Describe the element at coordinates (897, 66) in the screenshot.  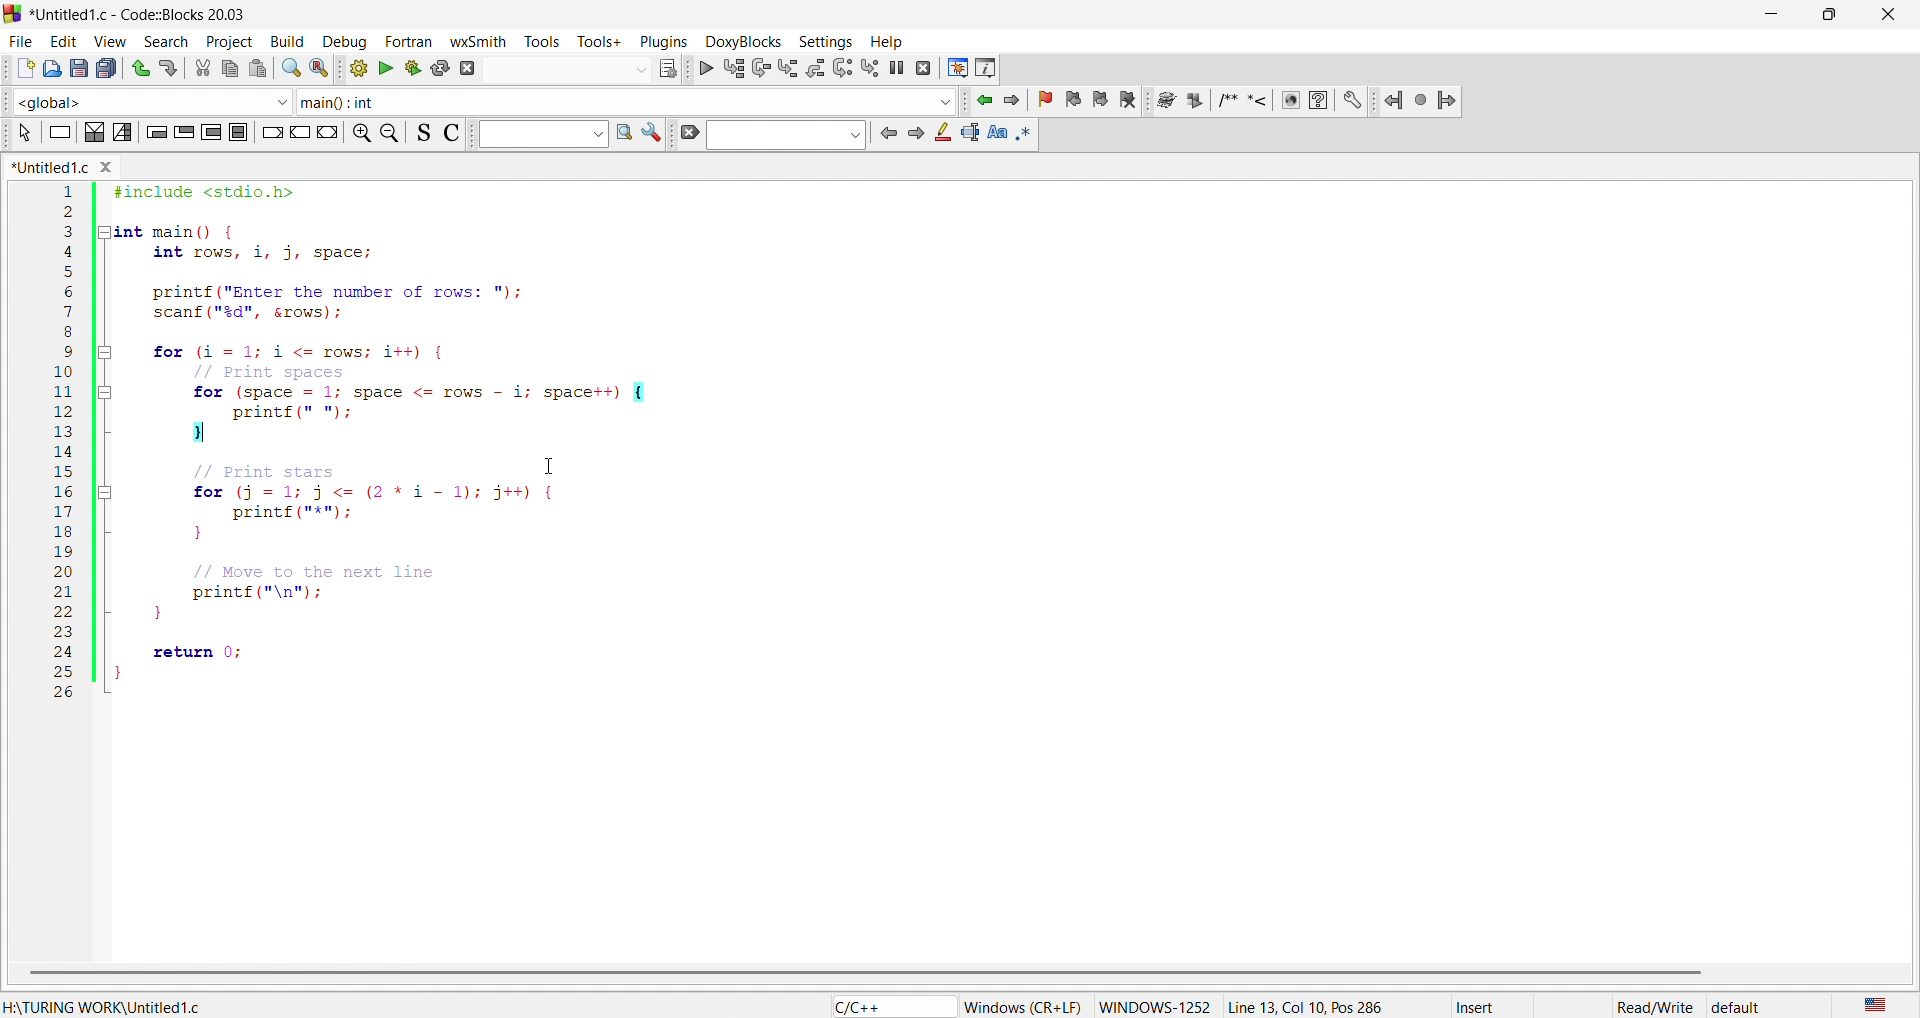
I see `break debugging` at that location.